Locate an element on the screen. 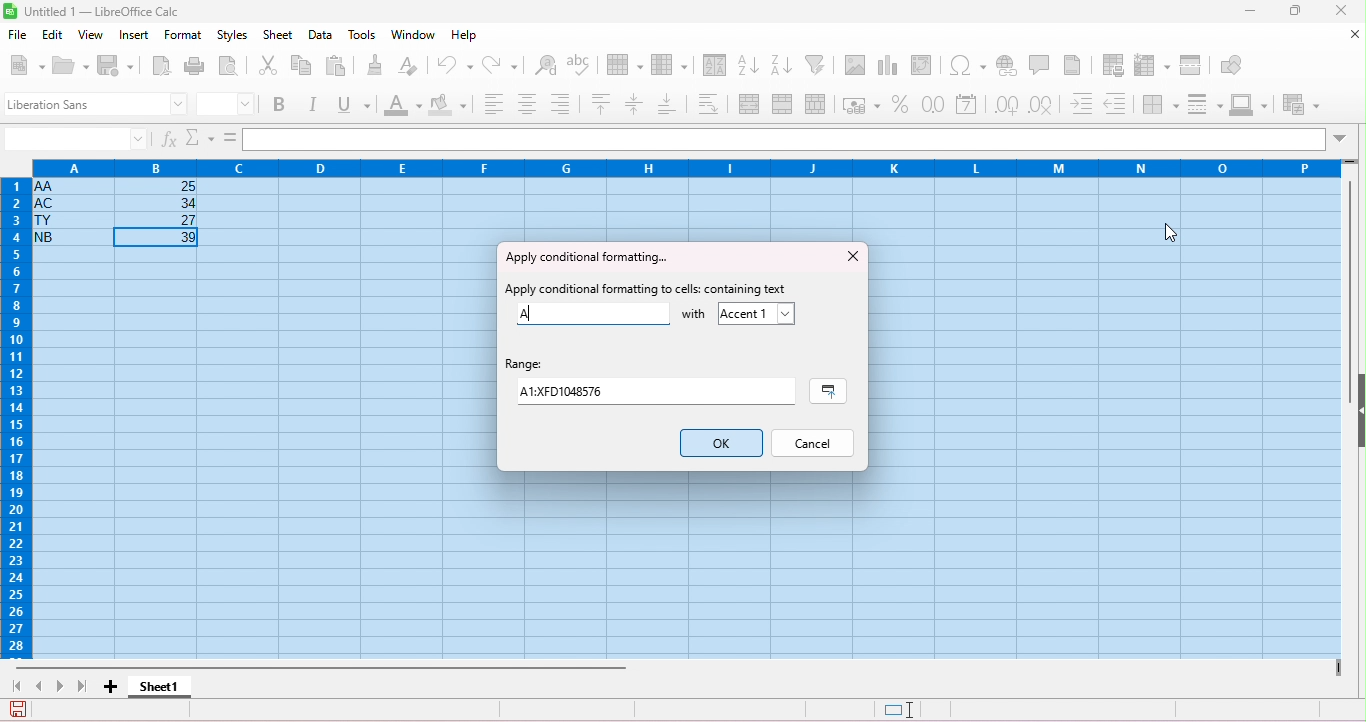 The image size is (1366, 722). undo is located at coordinates (456, 64).